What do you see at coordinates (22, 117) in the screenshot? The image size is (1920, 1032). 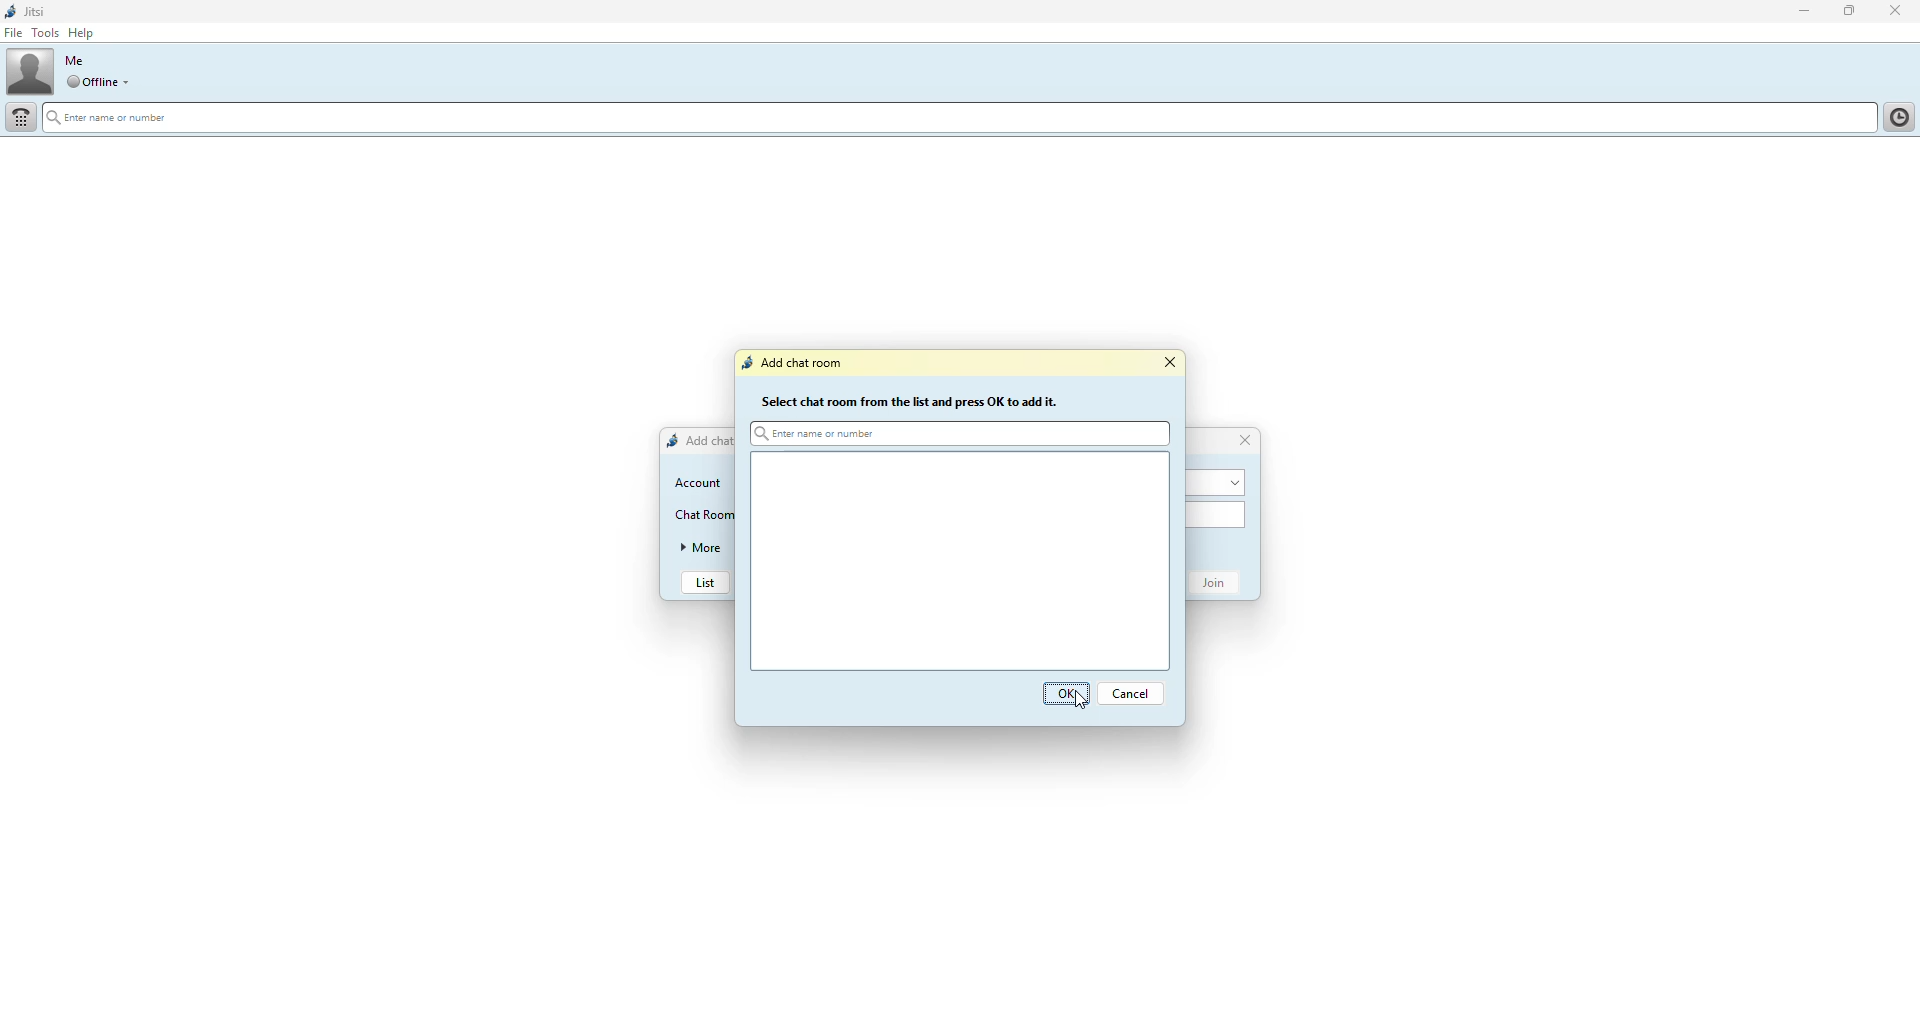 I see `dial pad` at bounding box center [22, 117].